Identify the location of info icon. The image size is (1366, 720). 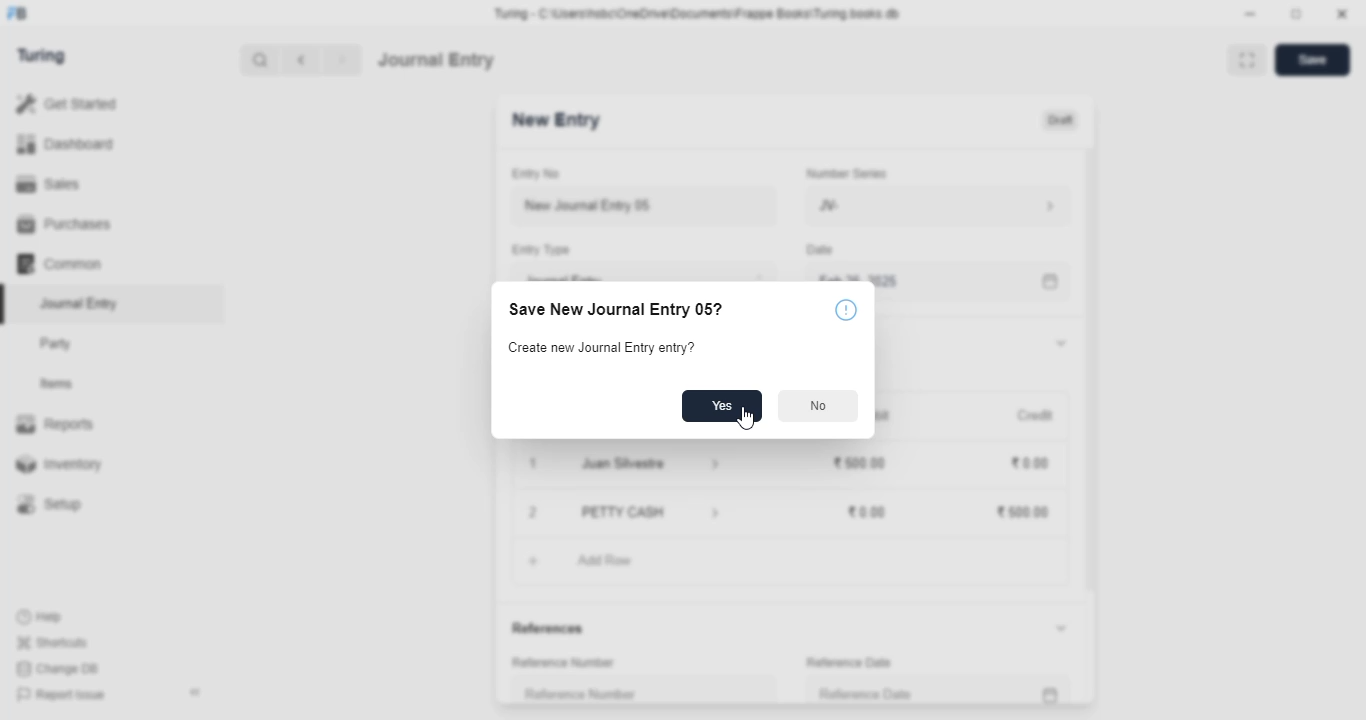
(847, 309).